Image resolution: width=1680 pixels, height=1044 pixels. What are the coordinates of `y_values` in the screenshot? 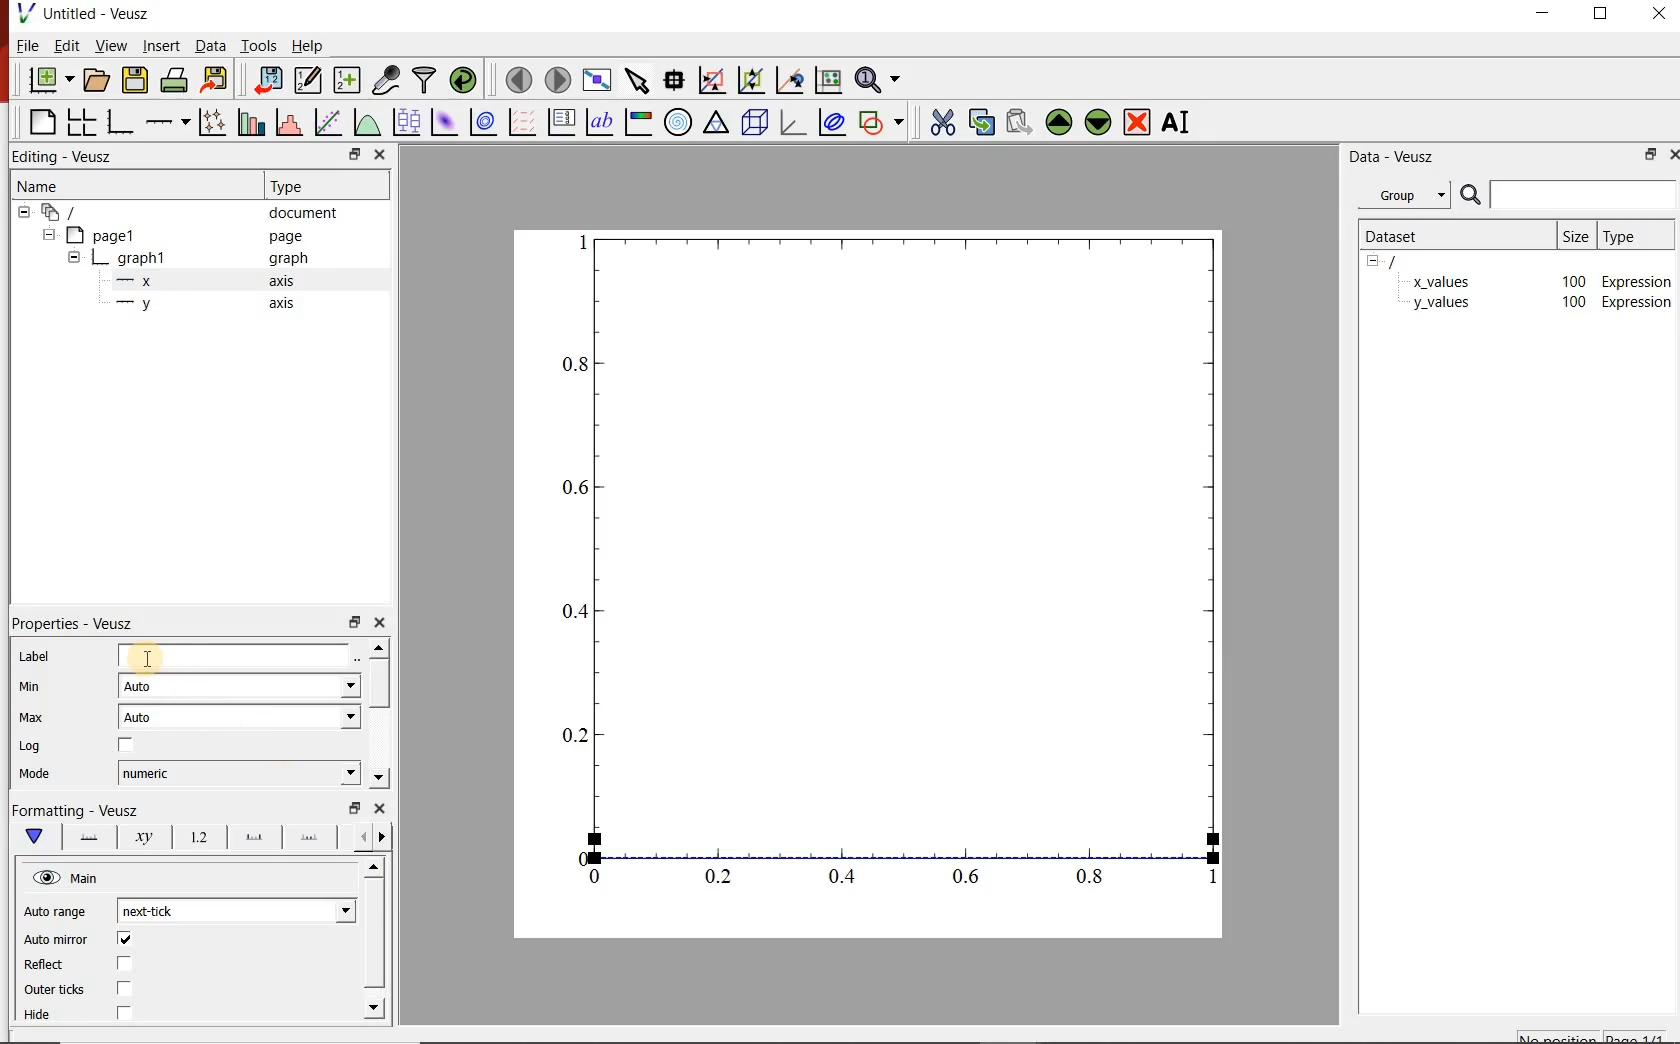 It's located at (1441, 304).